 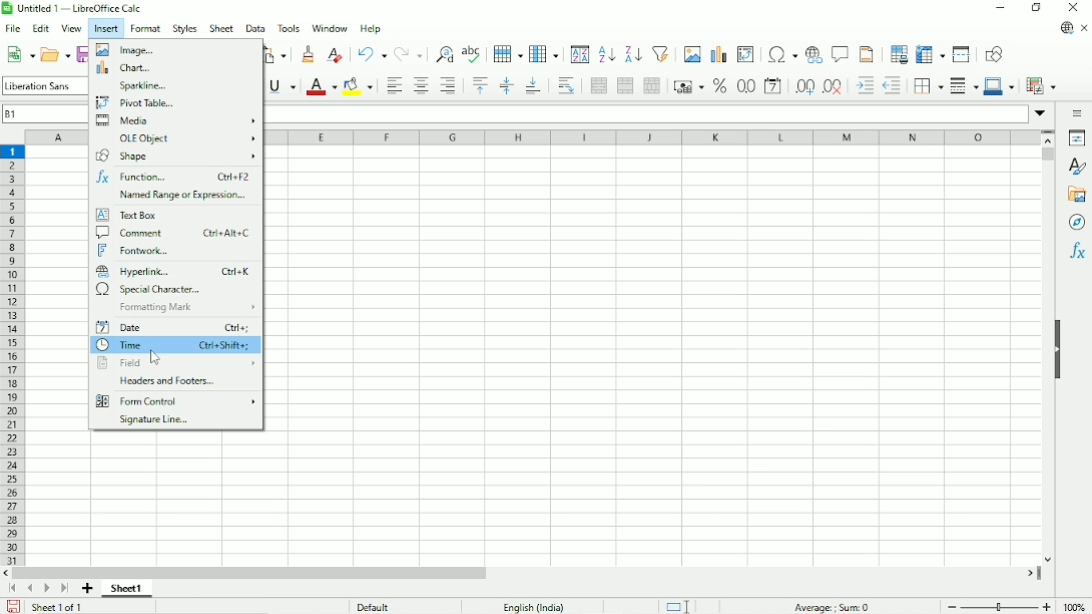 I want to click on Default, so click(x=376, y=605).